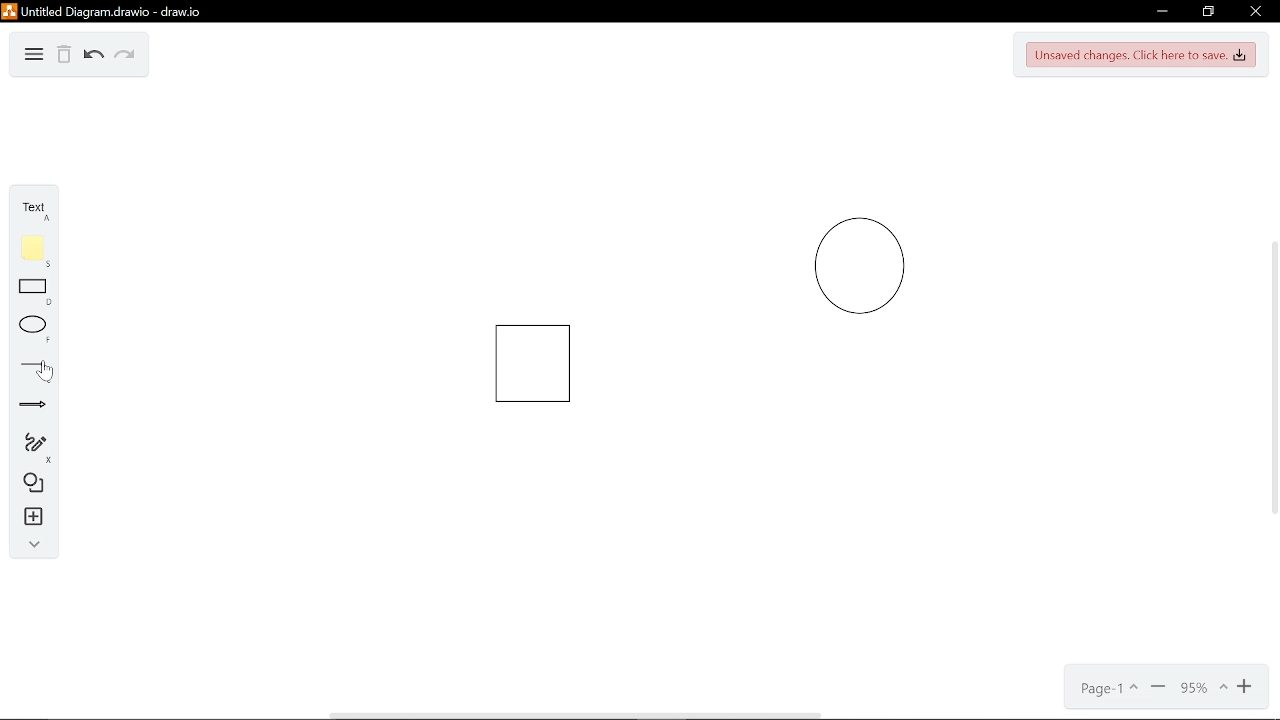 Image resolution: width=1280 pixels, height=720 pixels. What do you see at coordinates (29, 292) in the screenshot?
I see `Rectangle` at bounding box center [29, 292].